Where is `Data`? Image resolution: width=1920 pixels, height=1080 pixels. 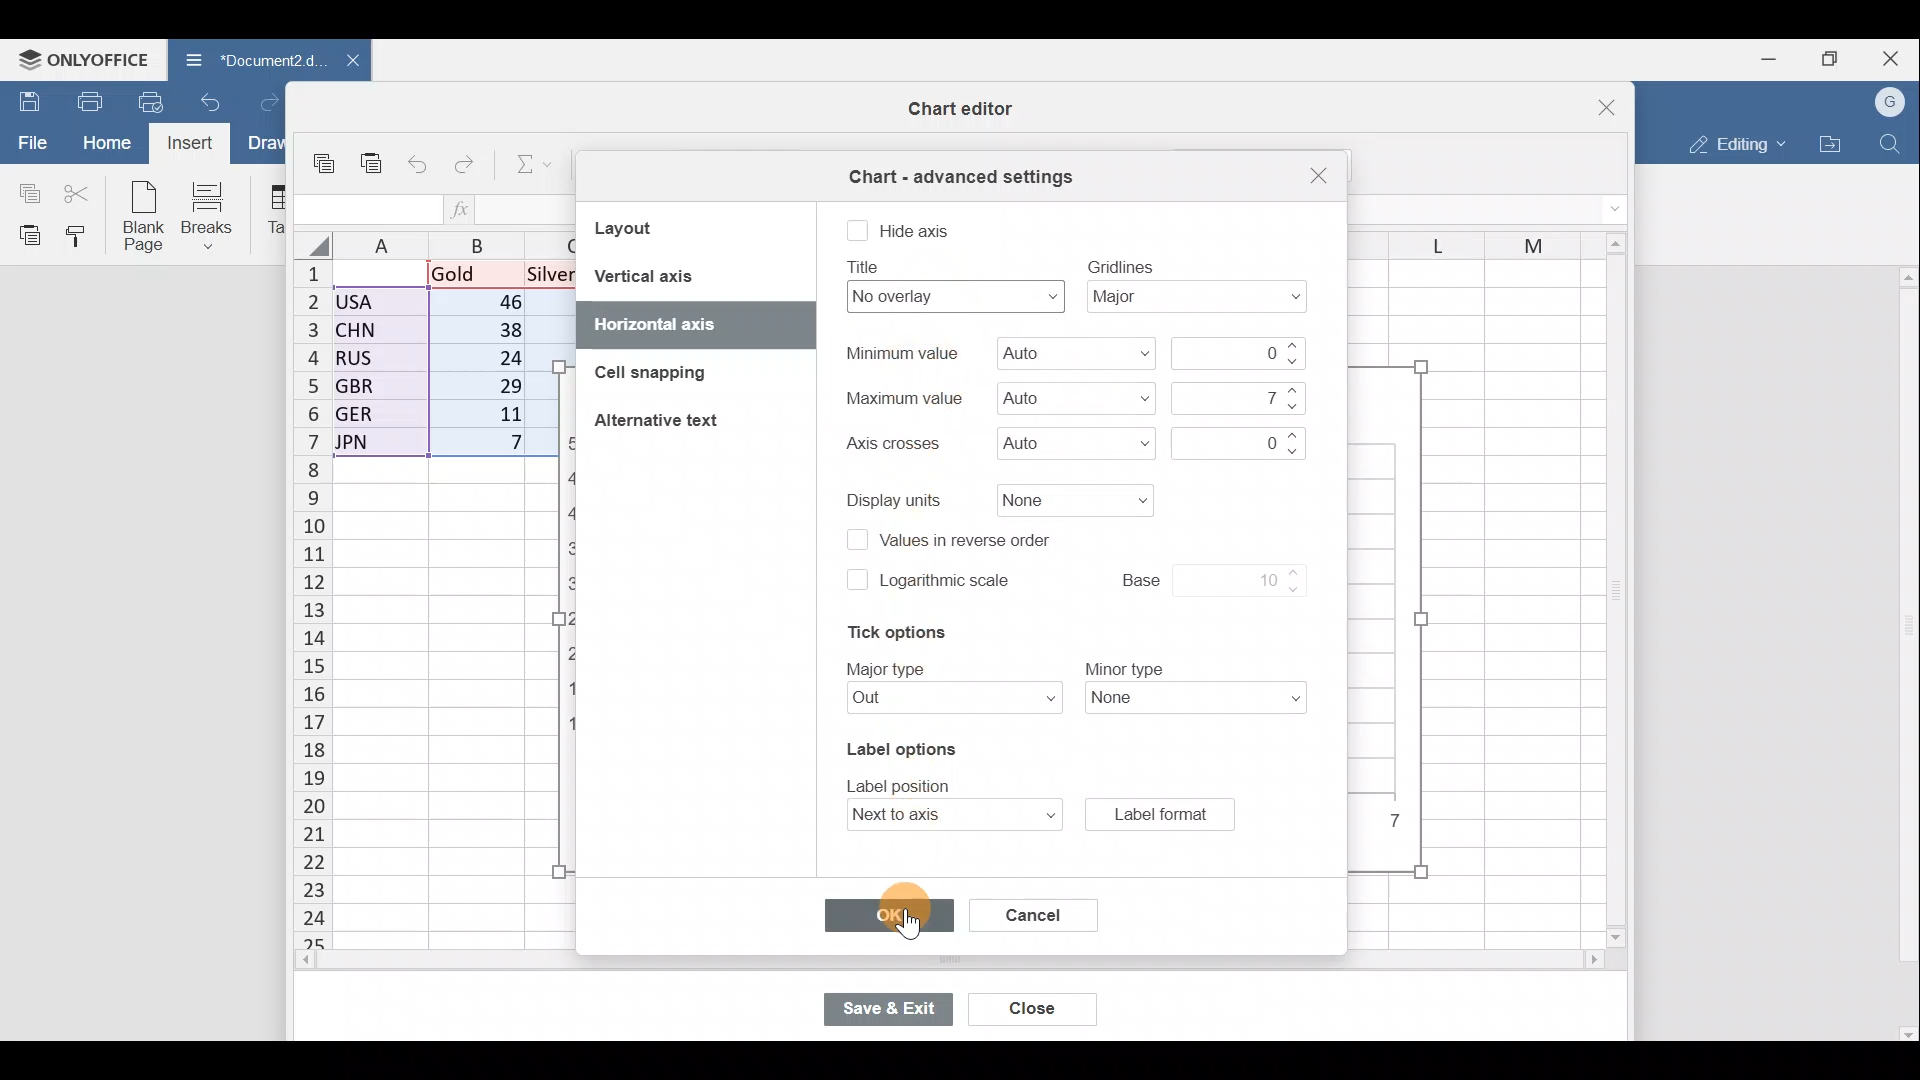
Data is located at coordinates (436, 365).